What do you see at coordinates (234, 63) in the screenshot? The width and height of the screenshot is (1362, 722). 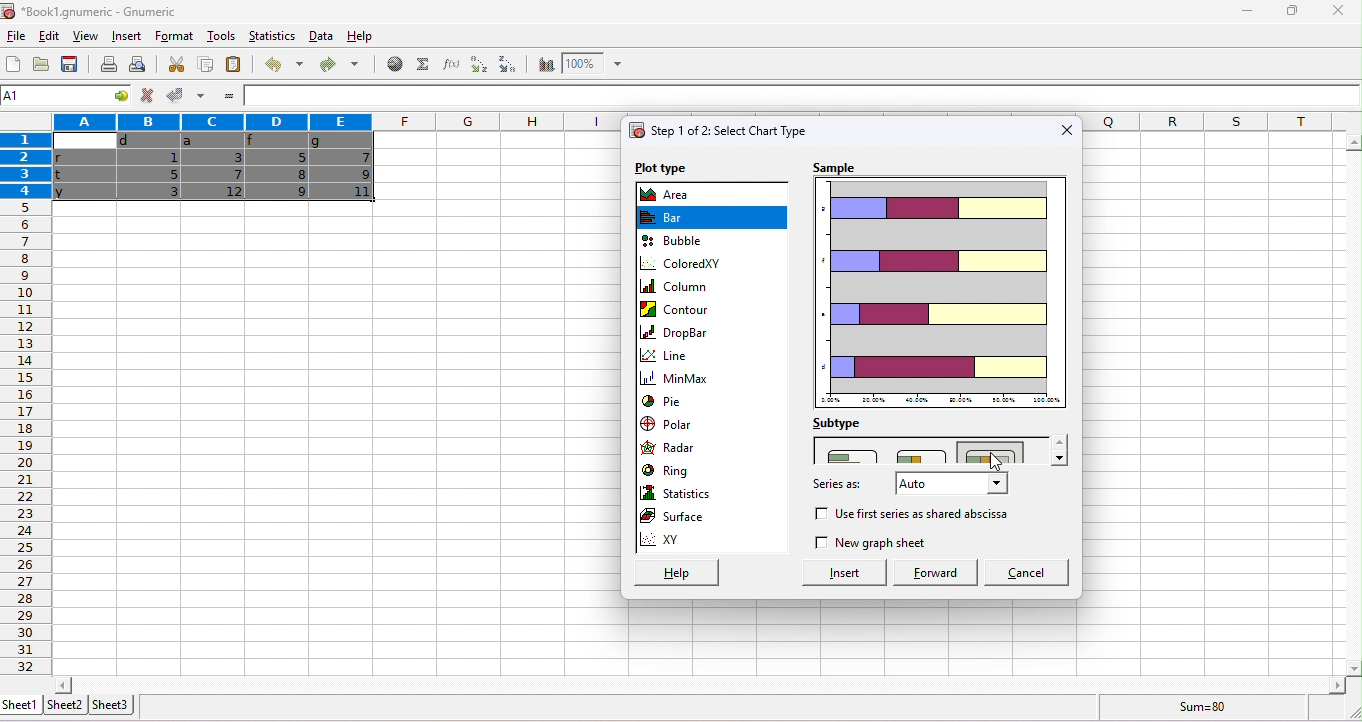 I see `paste` at bounding box center [234, 63].